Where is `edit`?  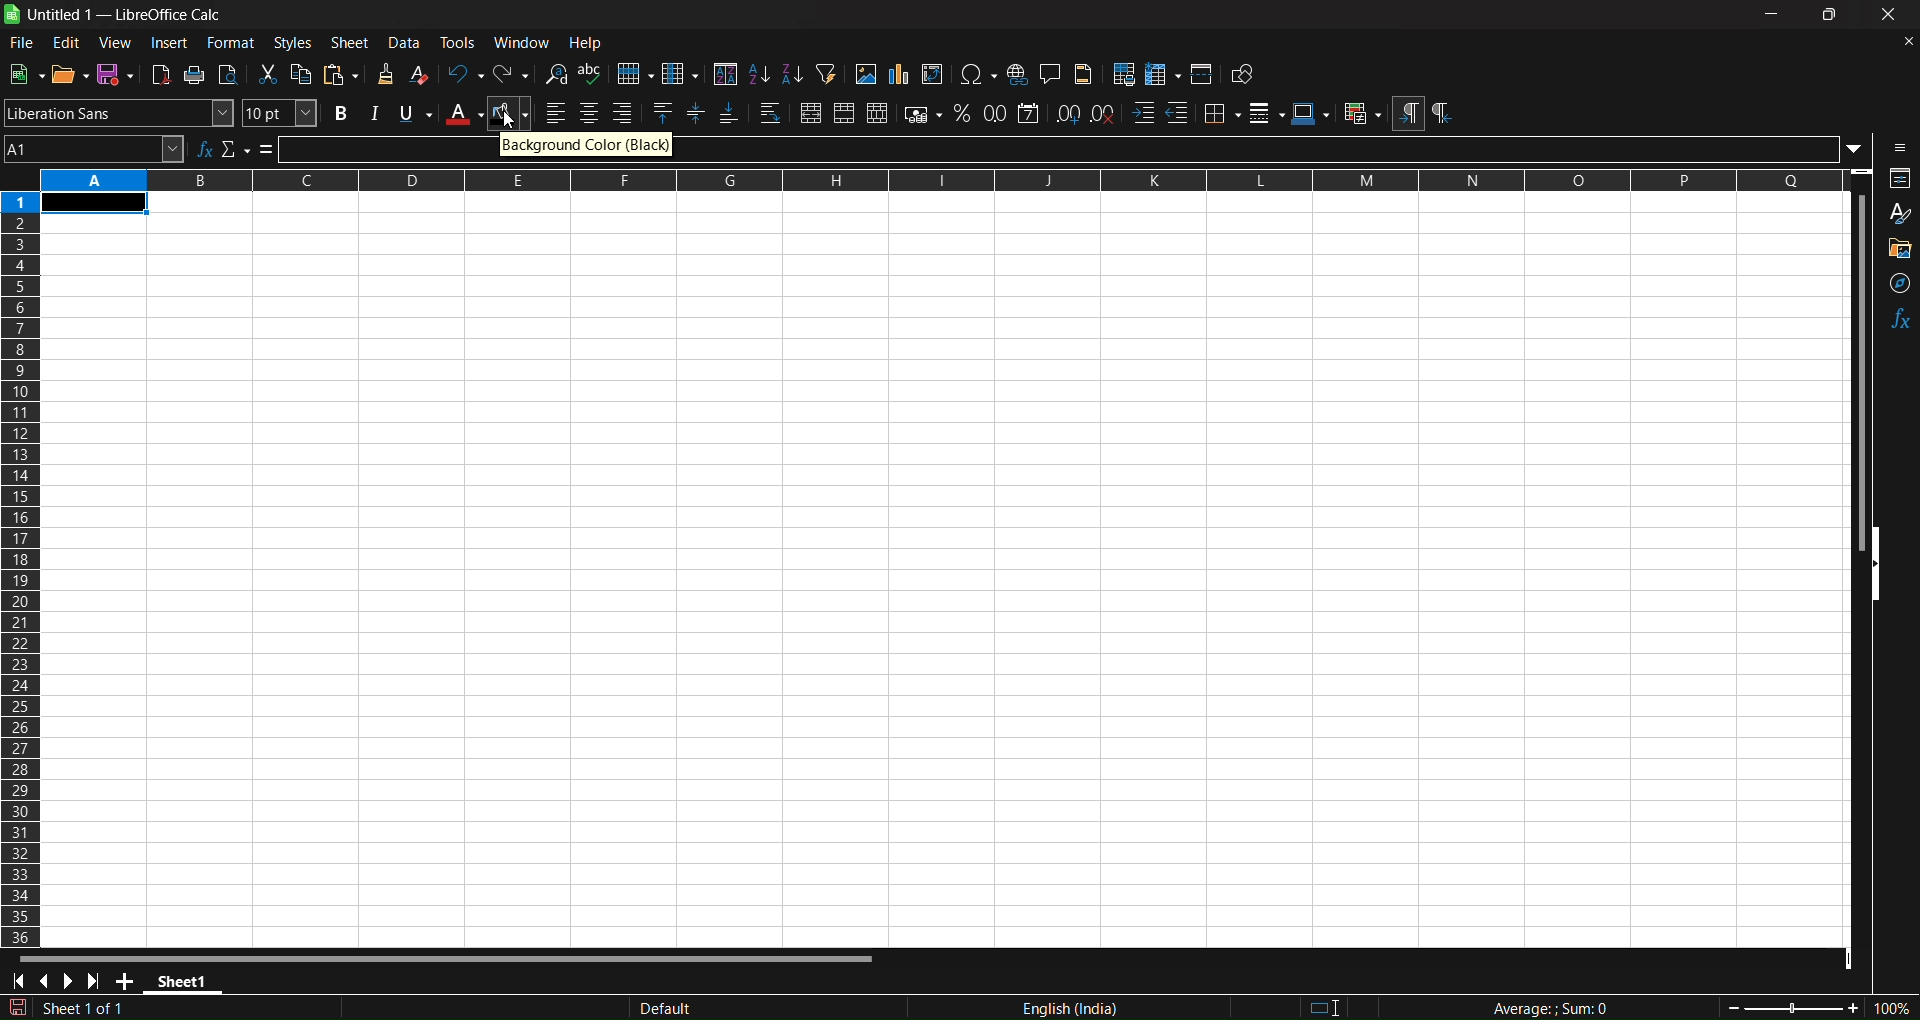
edit is located at coordinates (67, 42).